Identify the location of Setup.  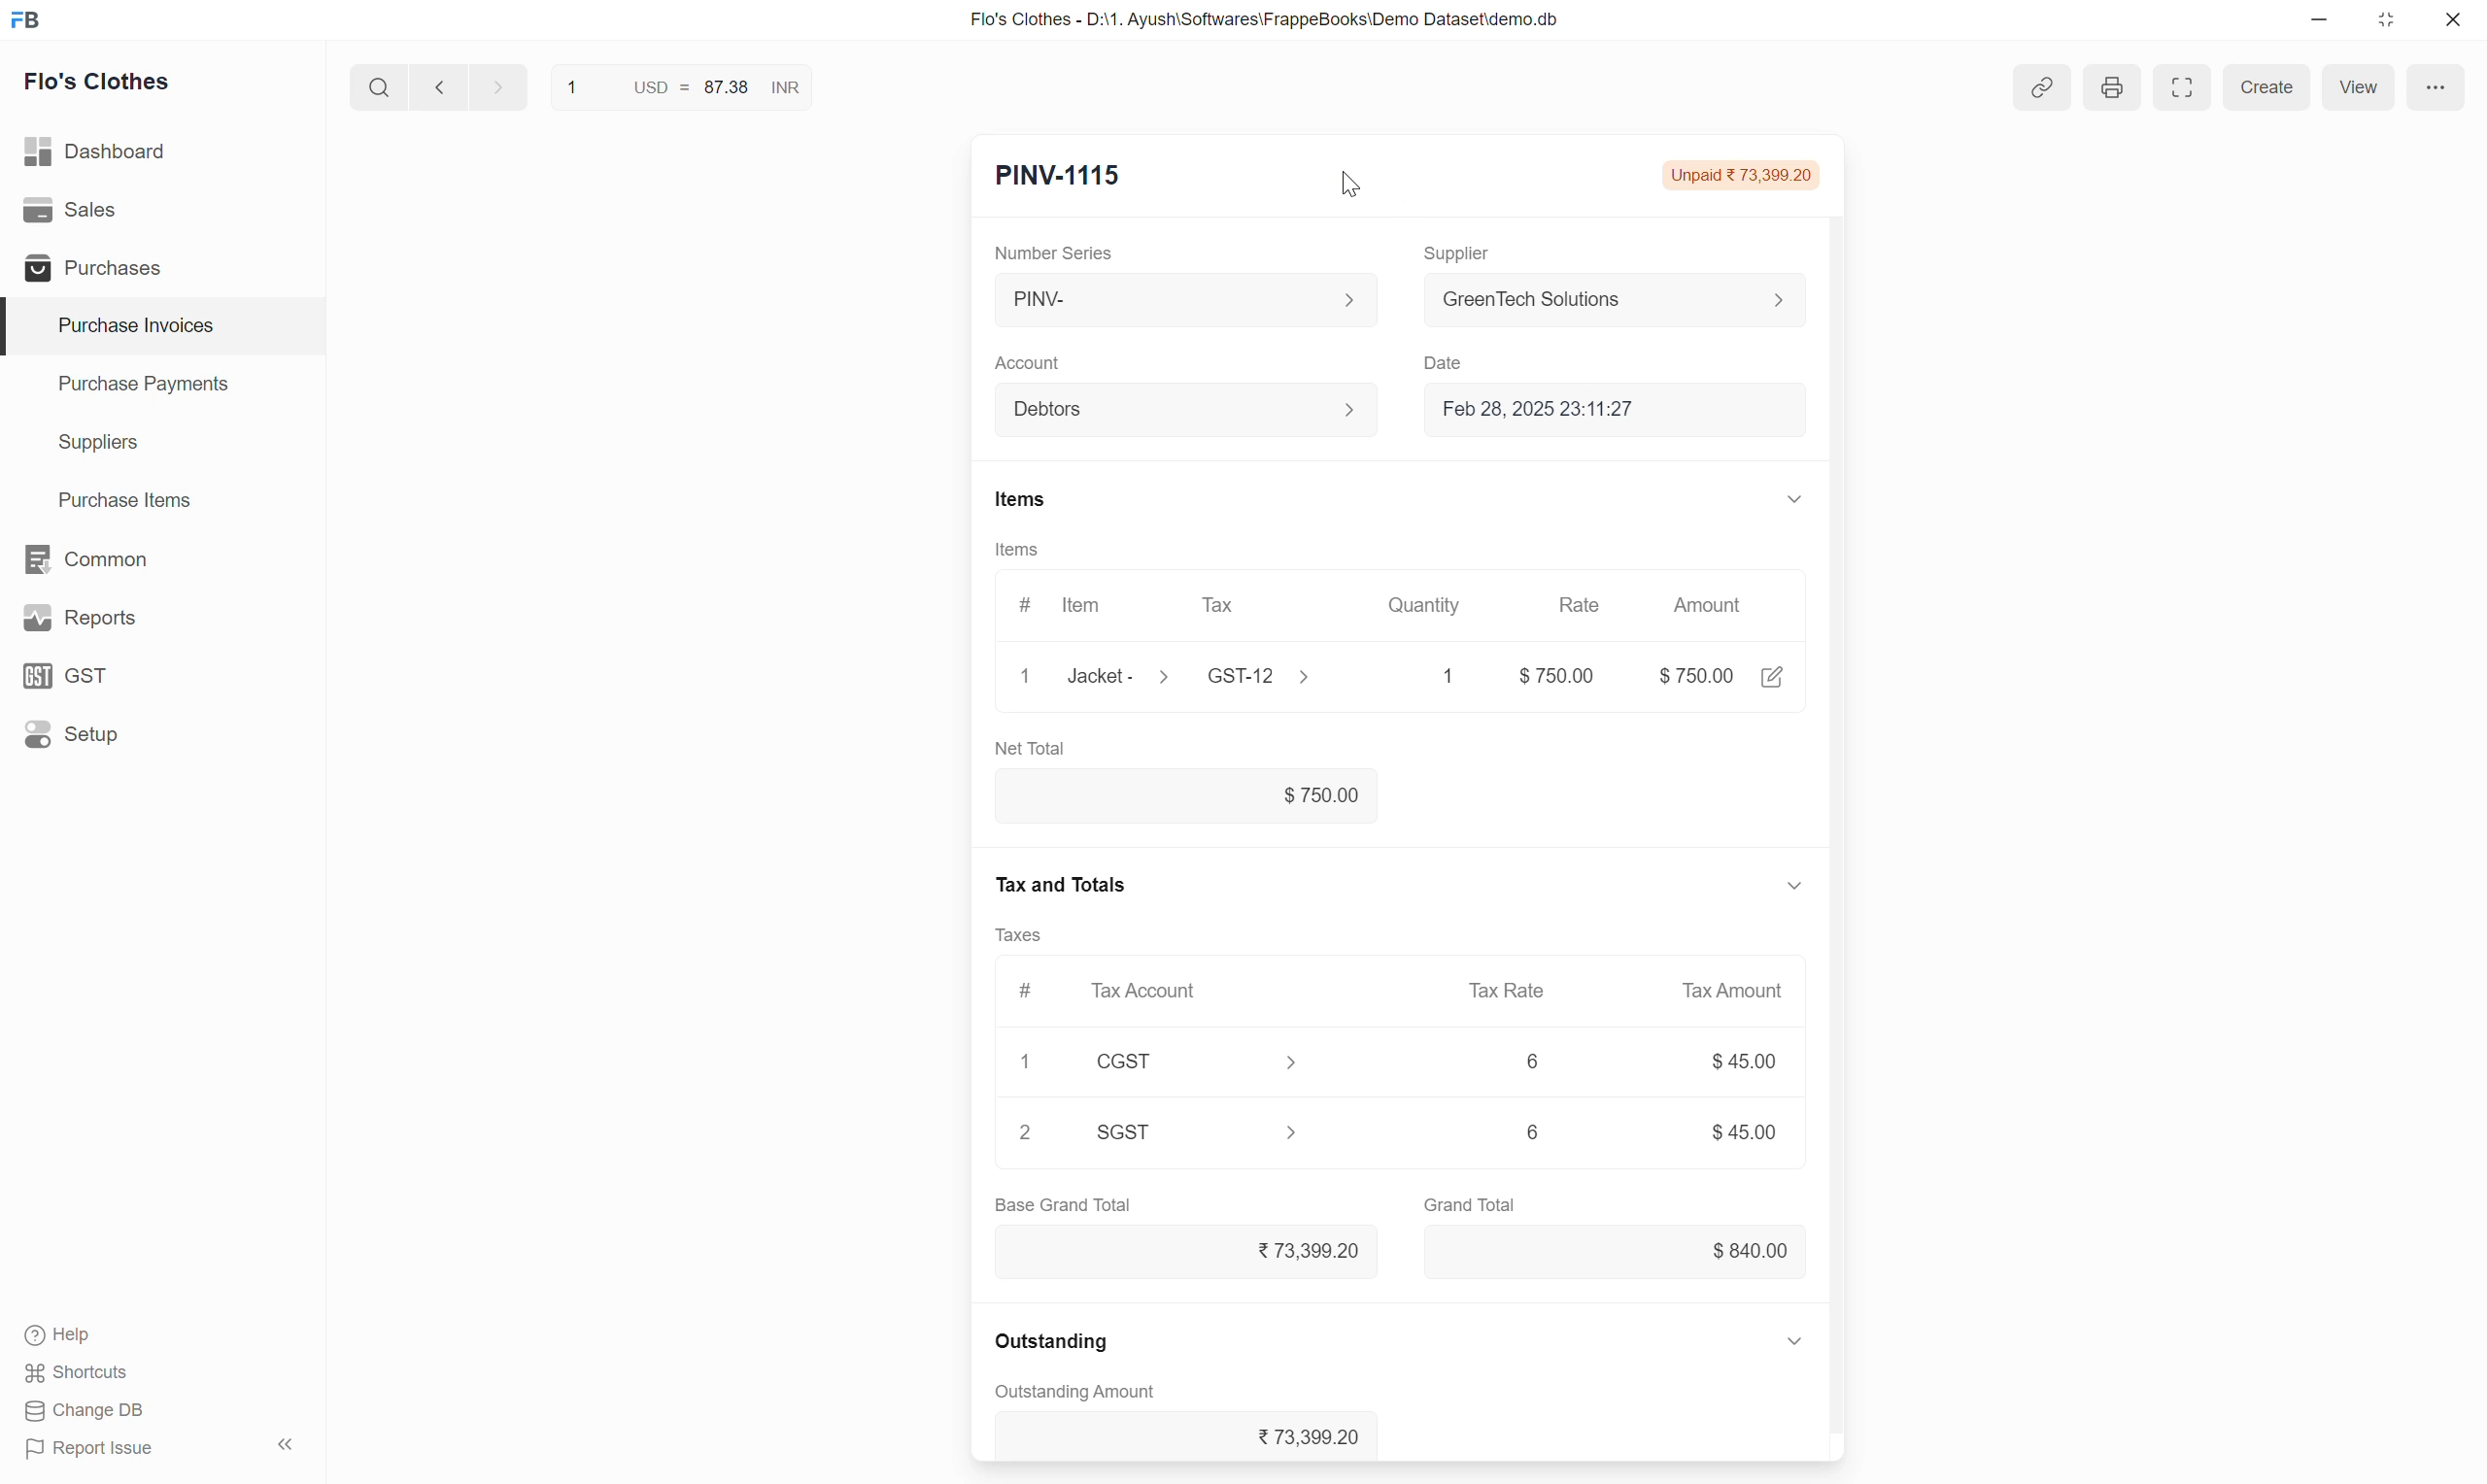
(160, 734).